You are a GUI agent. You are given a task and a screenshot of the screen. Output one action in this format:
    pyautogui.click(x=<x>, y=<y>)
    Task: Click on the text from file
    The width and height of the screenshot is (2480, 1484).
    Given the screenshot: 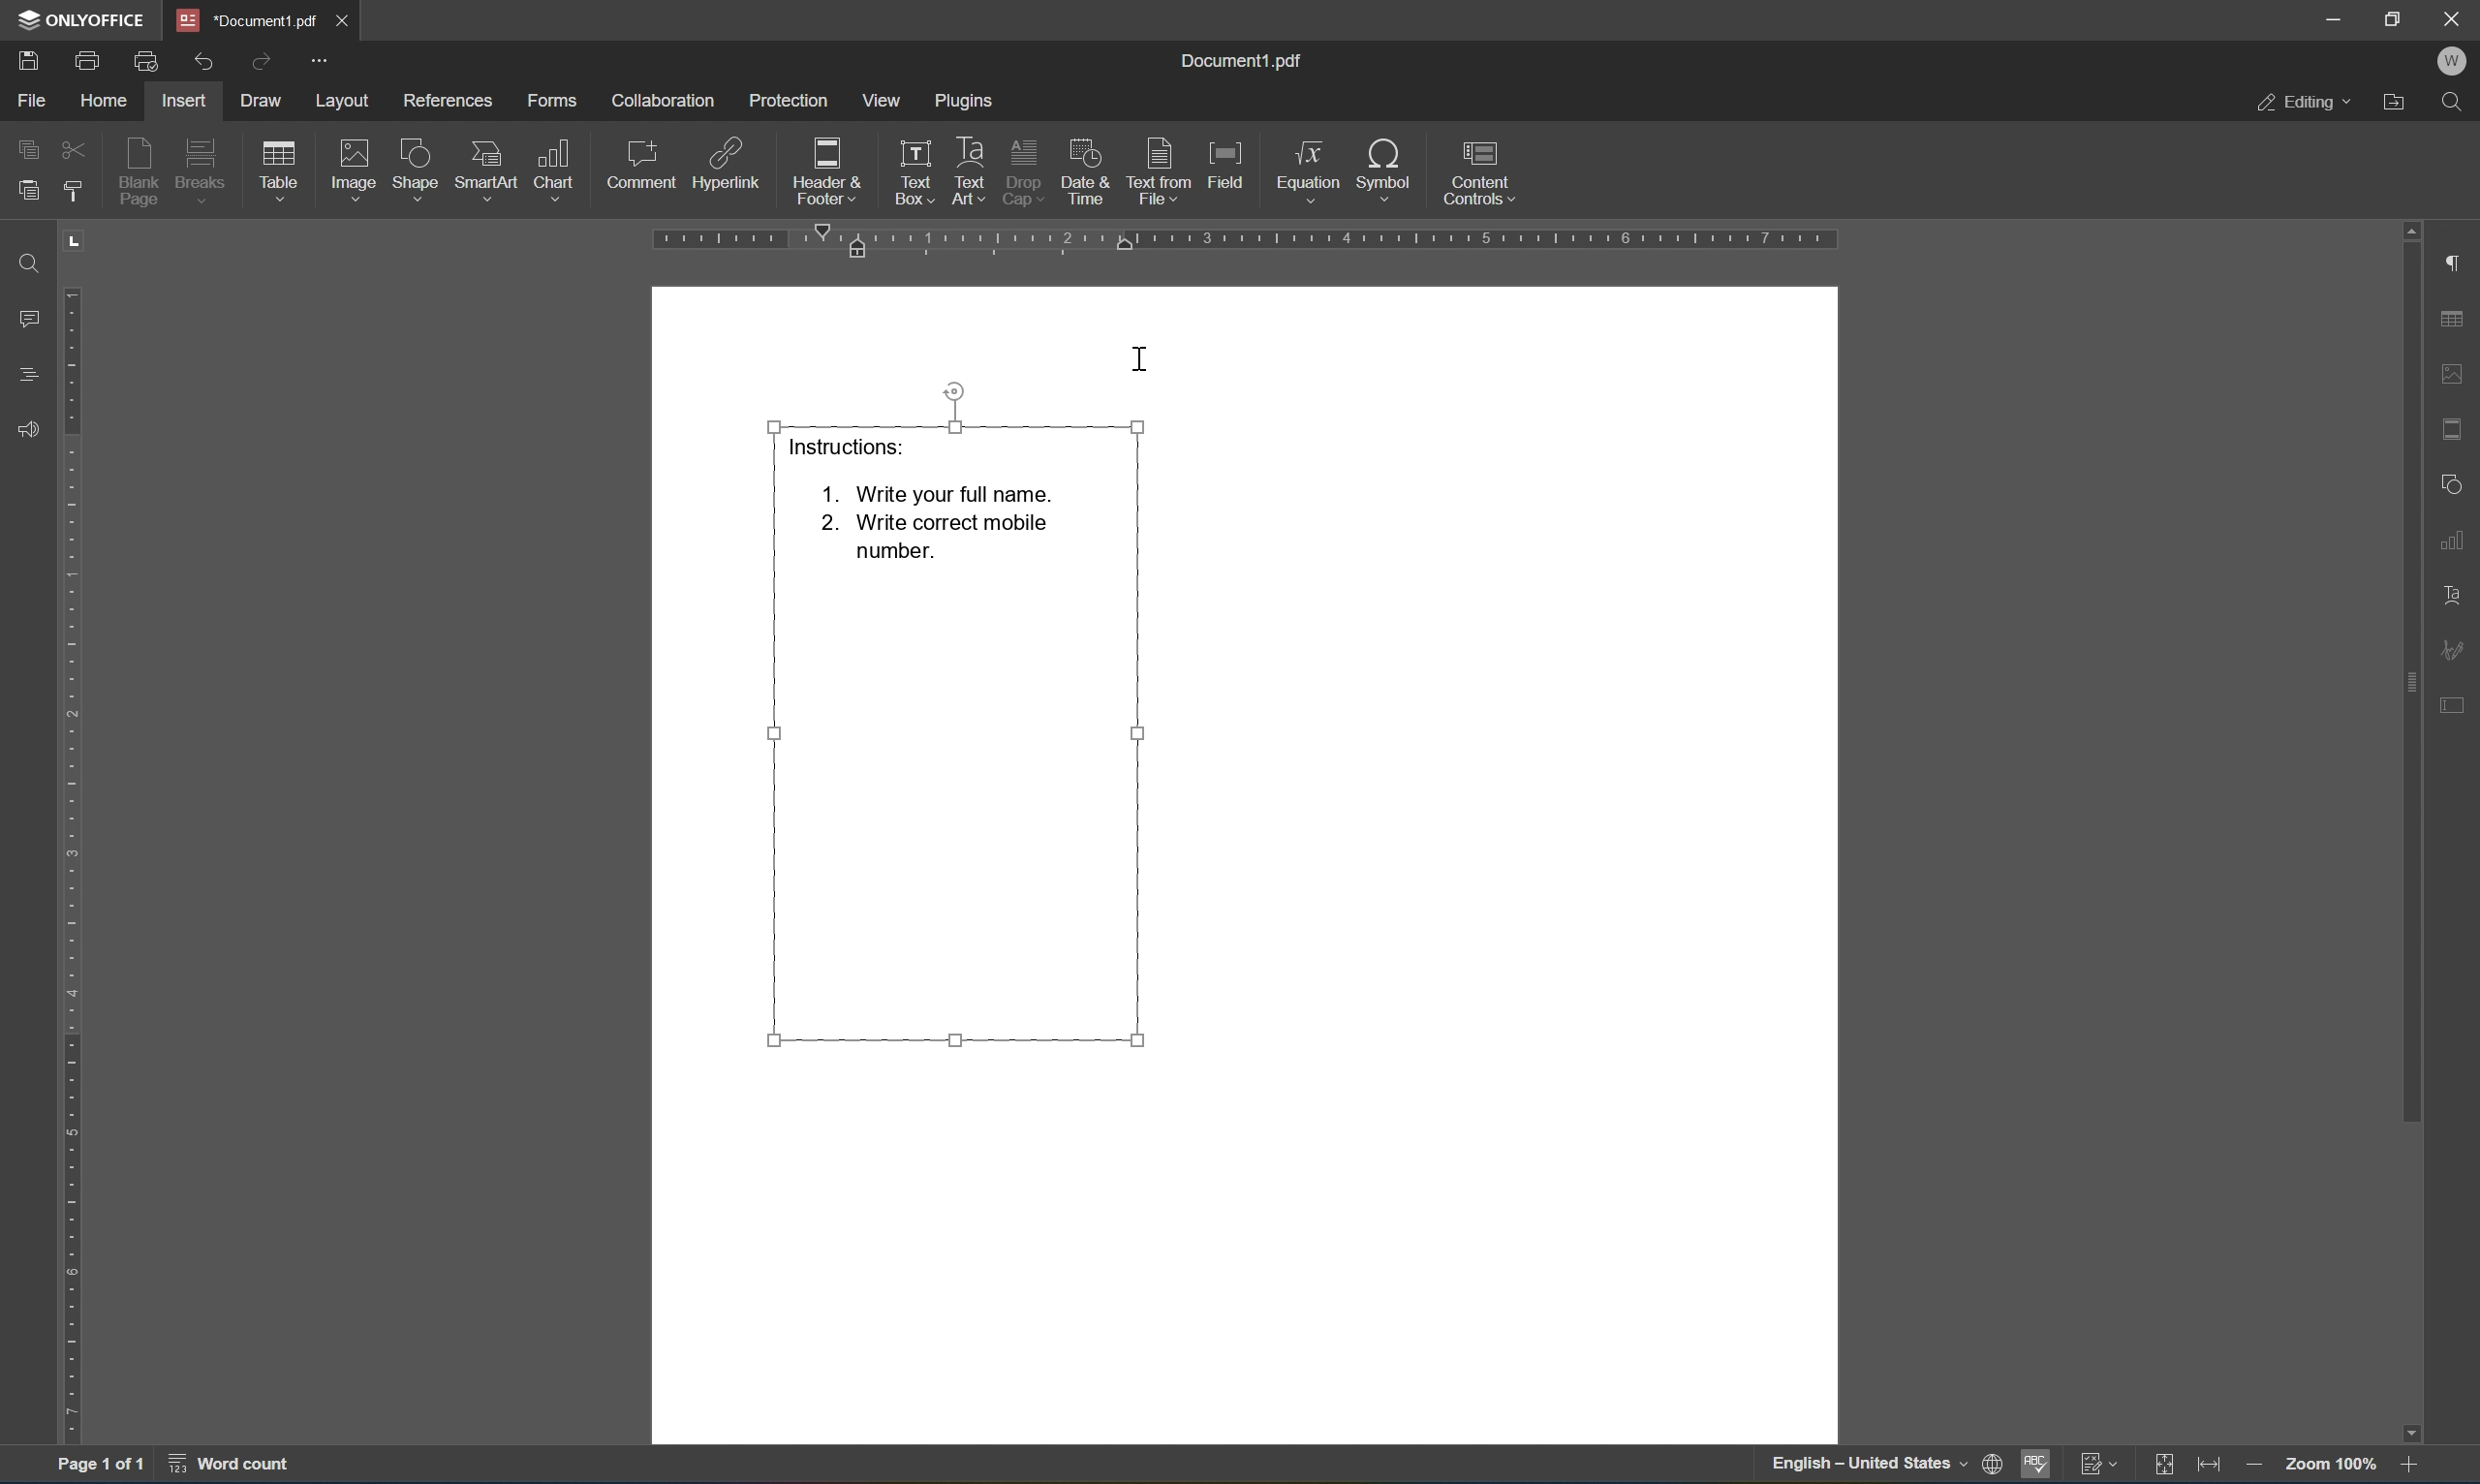 What is the action you would take?
    pyautogui.click(x=1163, y=171)
    